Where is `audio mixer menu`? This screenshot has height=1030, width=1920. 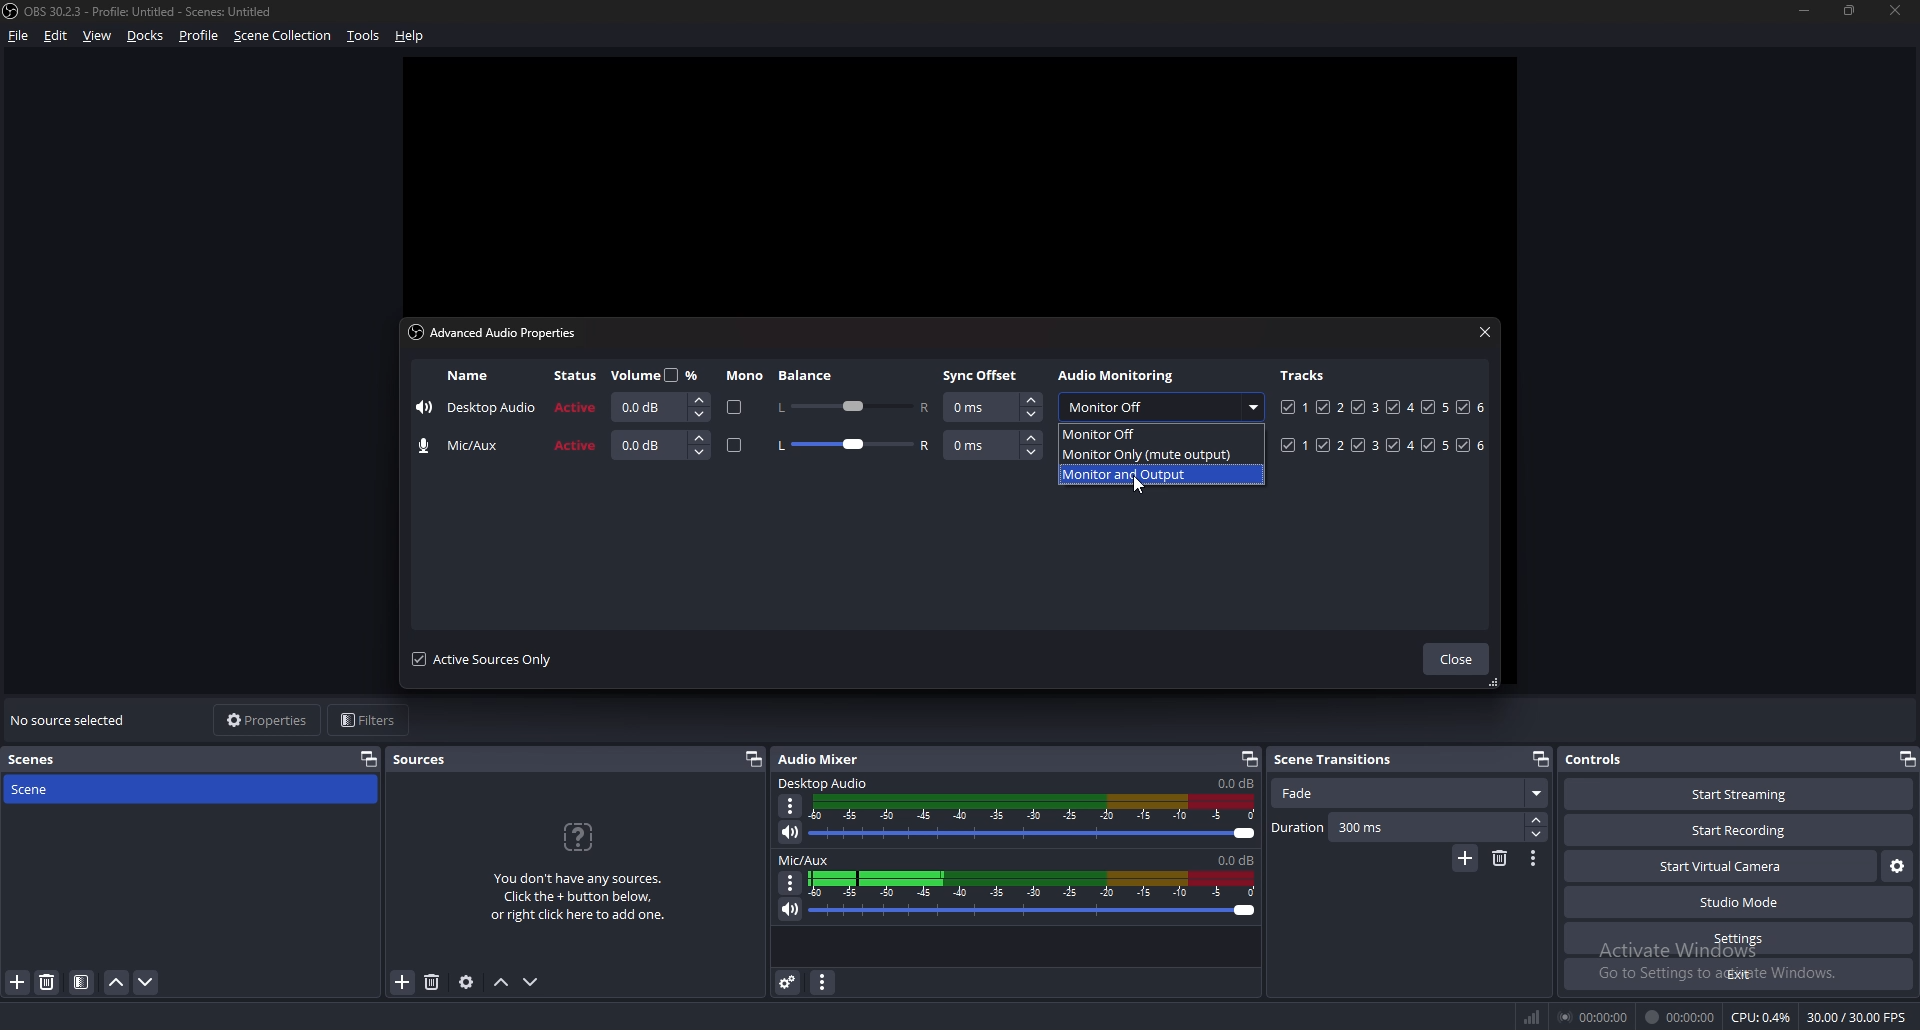
audio mixer menu is located at coordinates (826, 983).